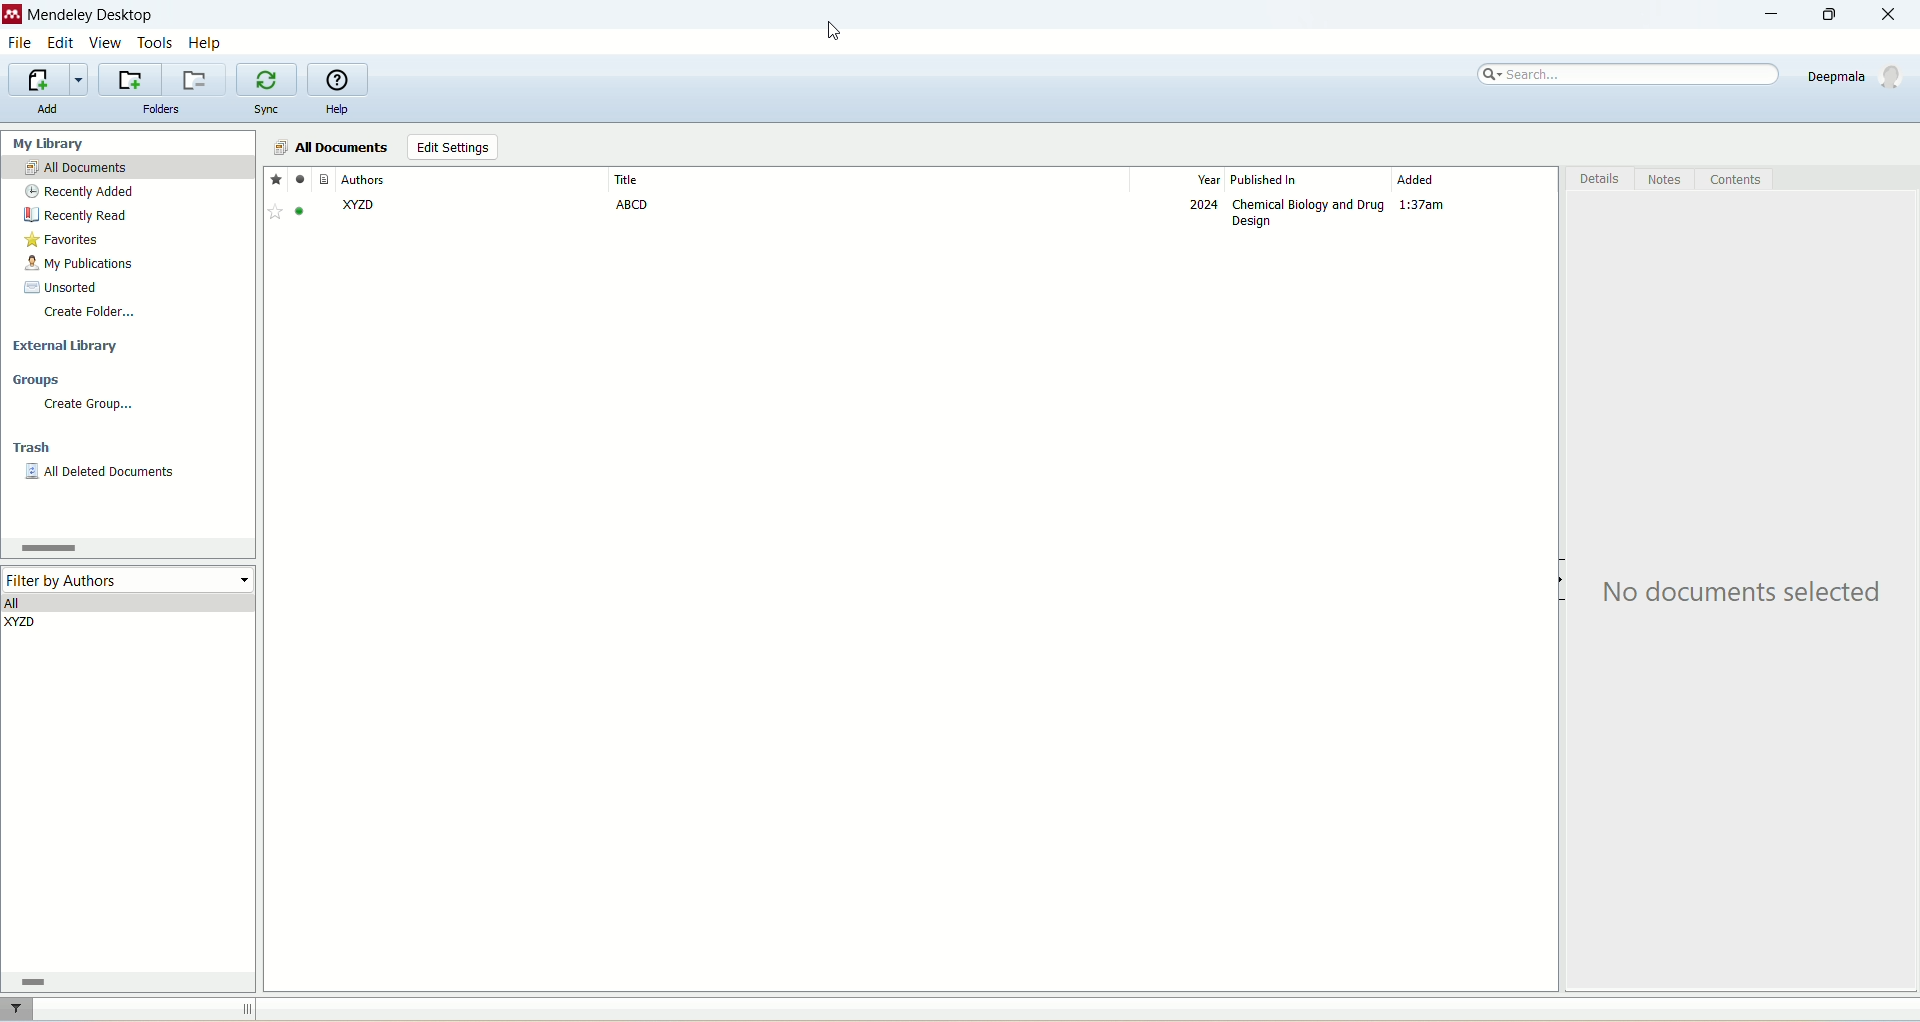 The width and height of the screenshot is (1920, 1022). I want to click on create group, so click(94, 404).